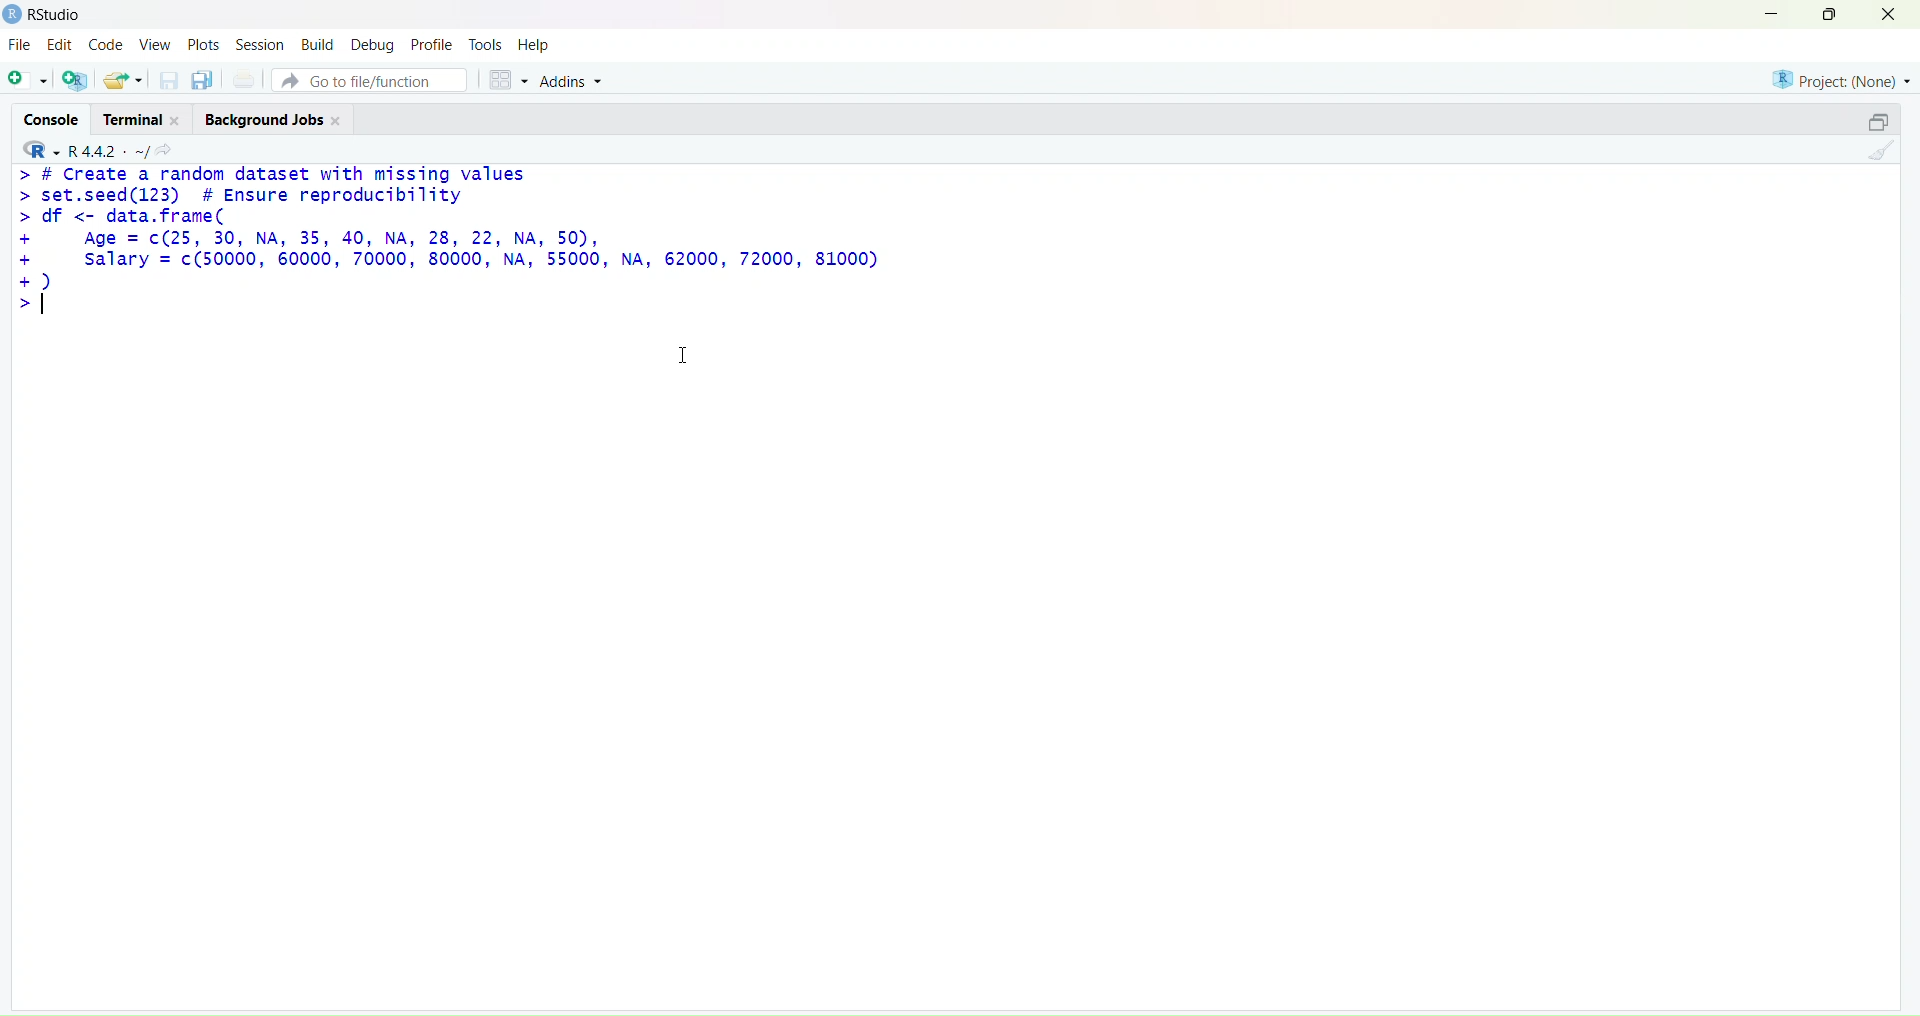  What do you see at coordinates (142, 119) in the screenshot?
I see `terminal` at bounding box center [142, 119].